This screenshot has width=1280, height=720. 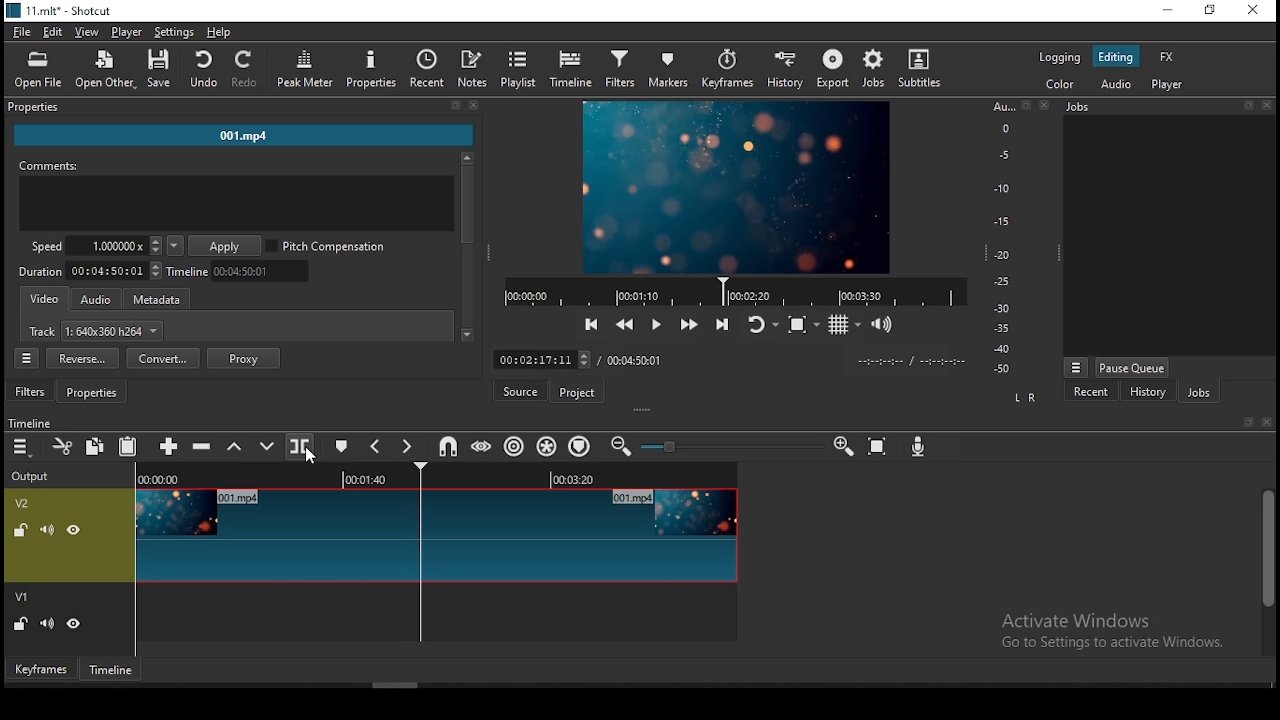 What do you see at coordinates (163, 300) in the screenshot?
I see `metadata` at bounding box center [163, 300].